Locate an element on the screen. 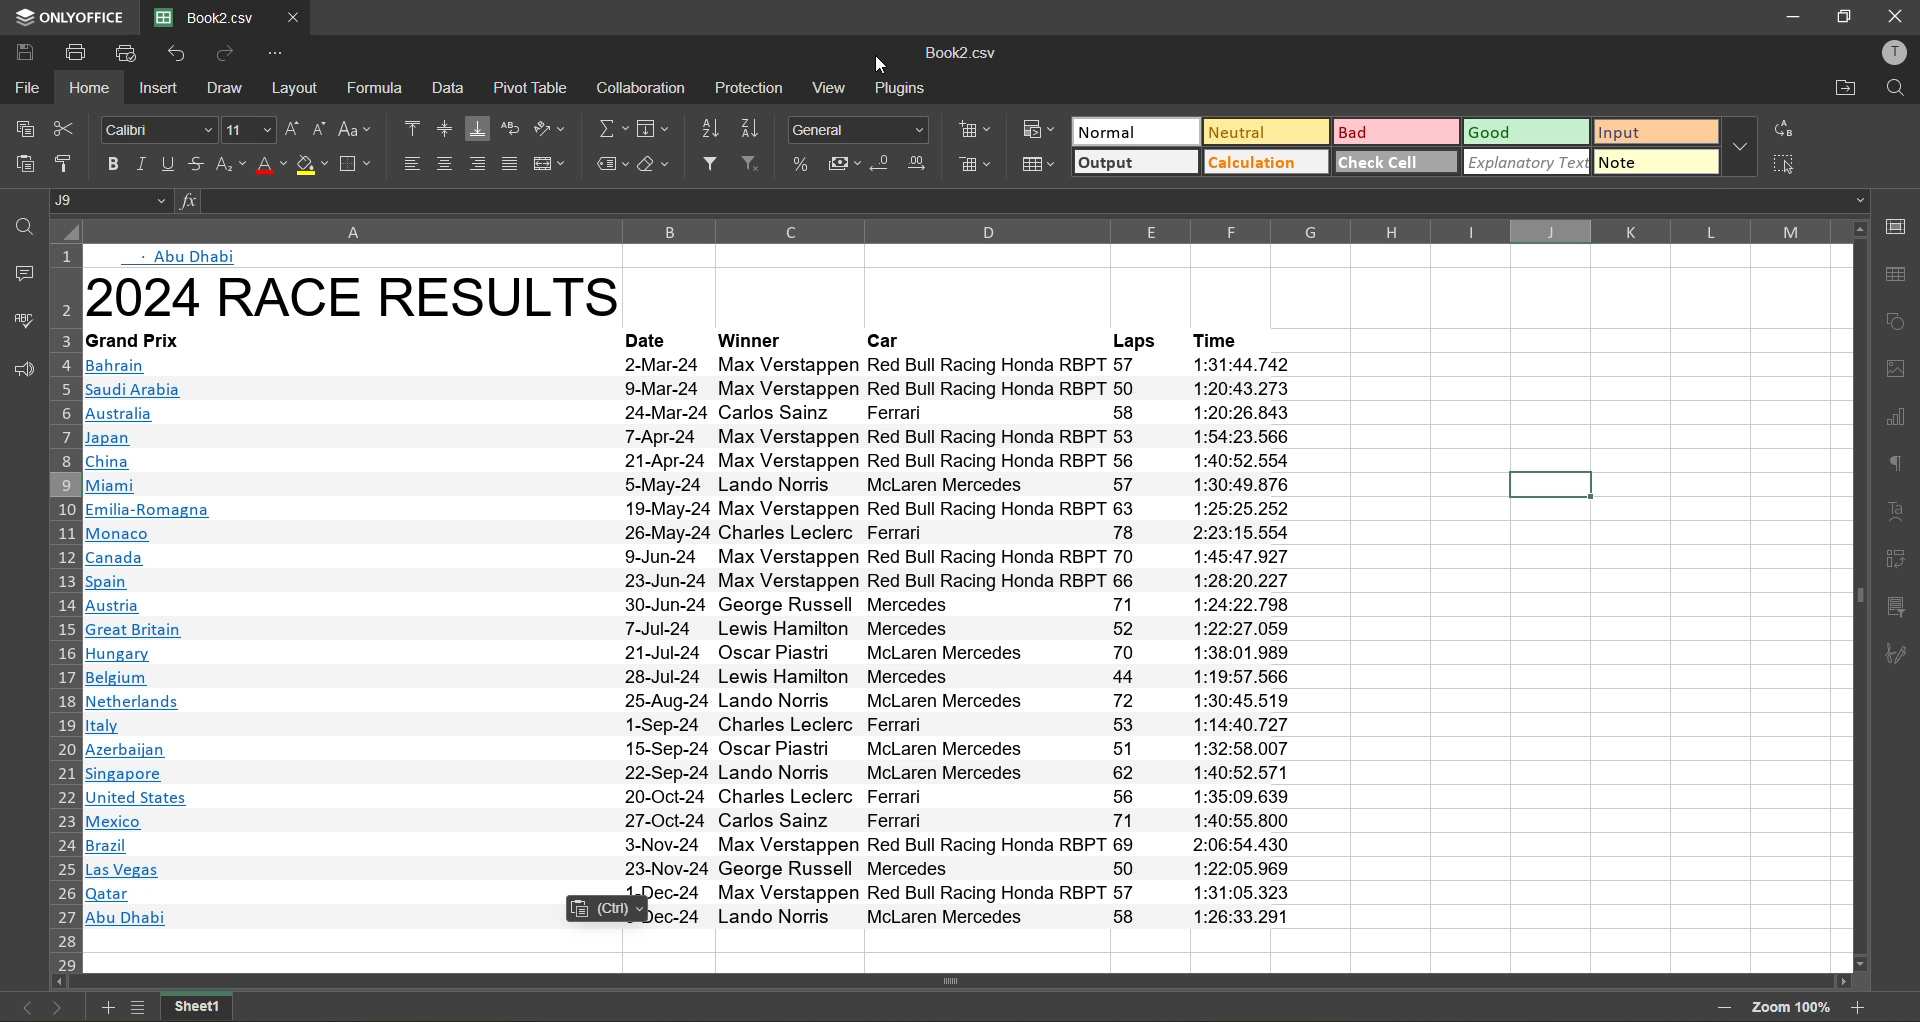 Image resolution: width=1920 pixels, height=1022 pixels. text is located at coordinates (1896, 512).